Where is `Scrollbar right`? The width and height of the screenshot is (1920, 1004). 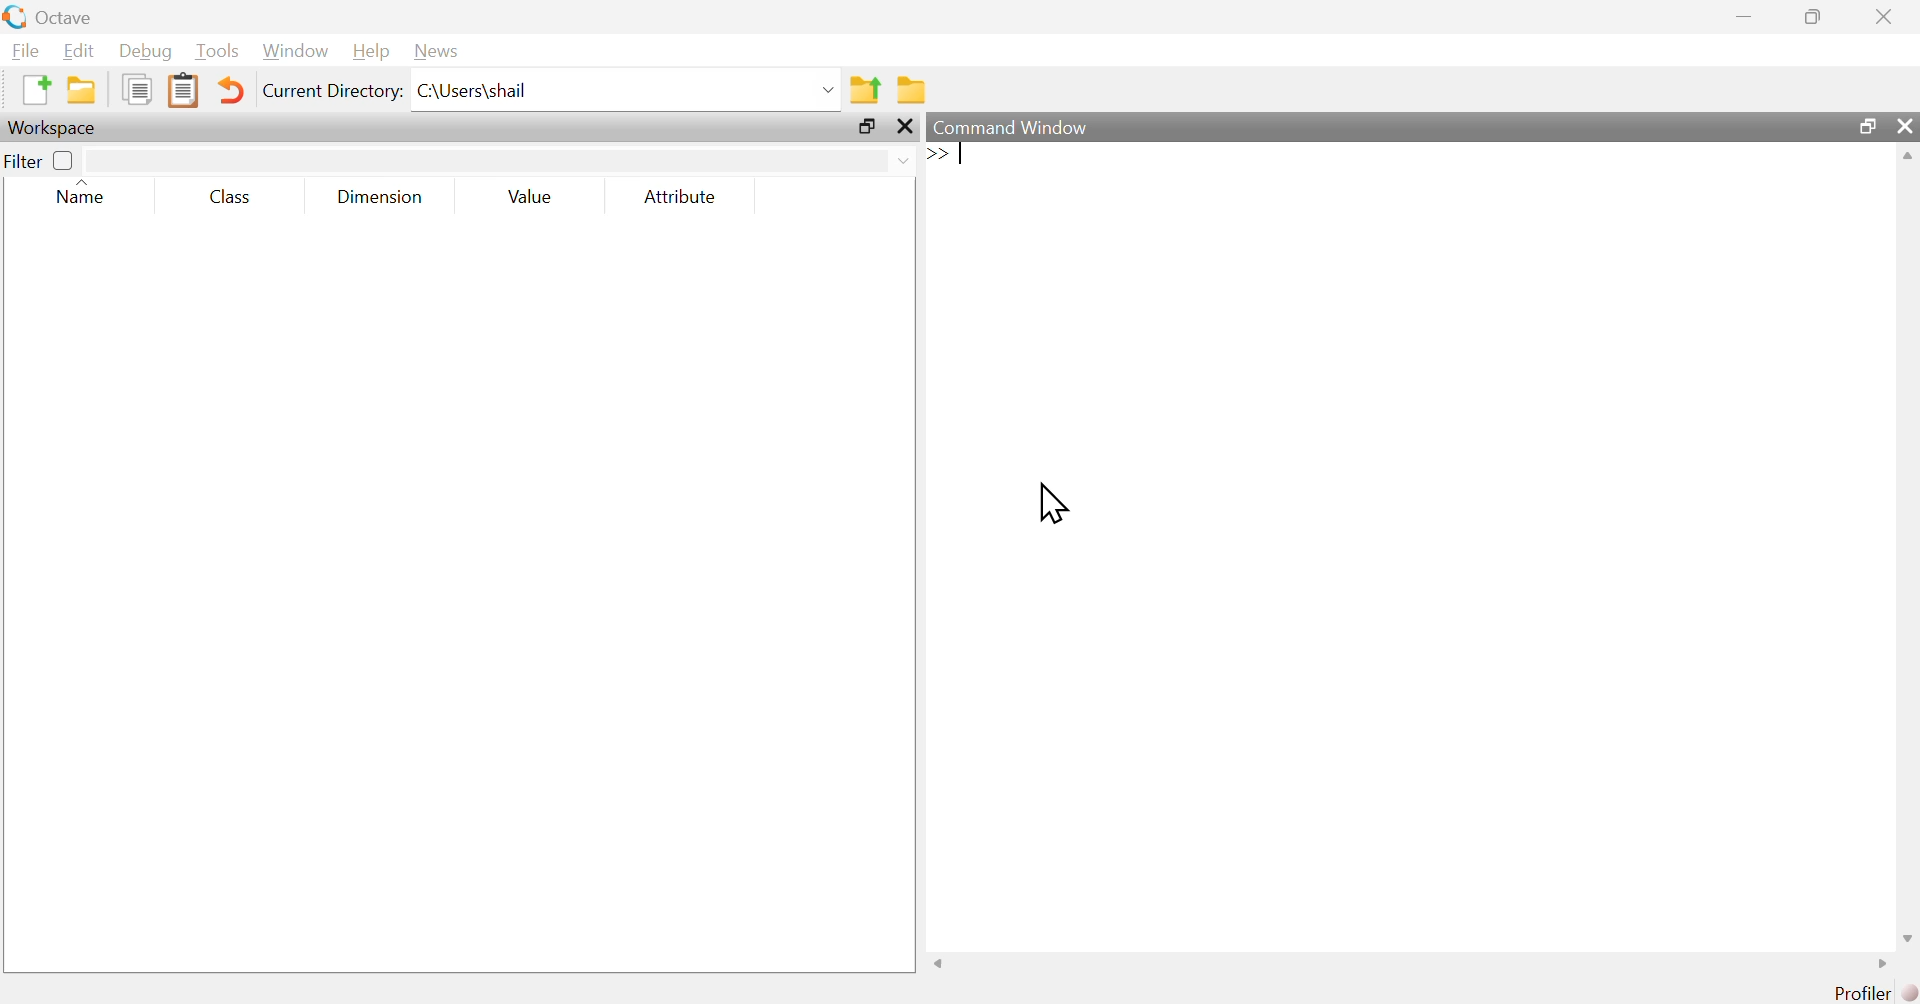 Scrollbar right is located at coordinates (1878, 963).